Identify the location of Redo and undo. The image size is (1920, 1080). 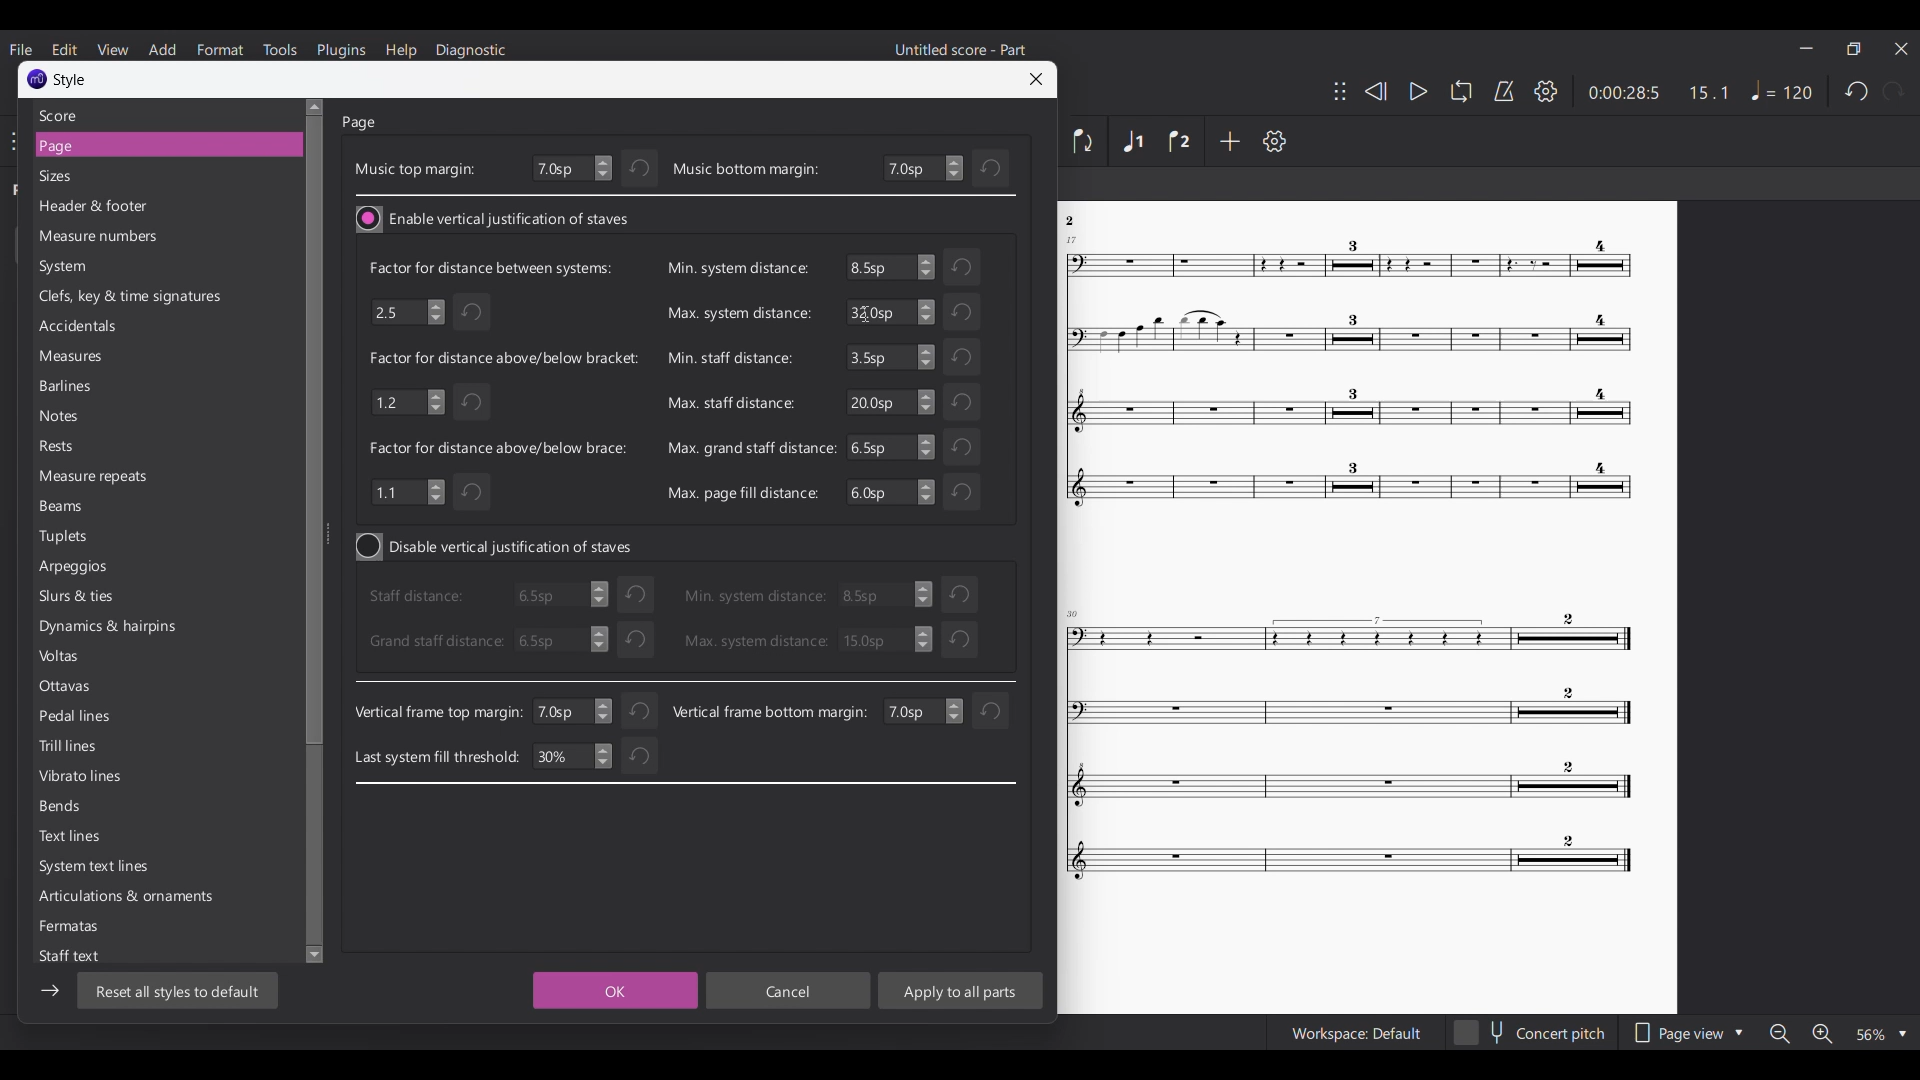
(1874, 91).